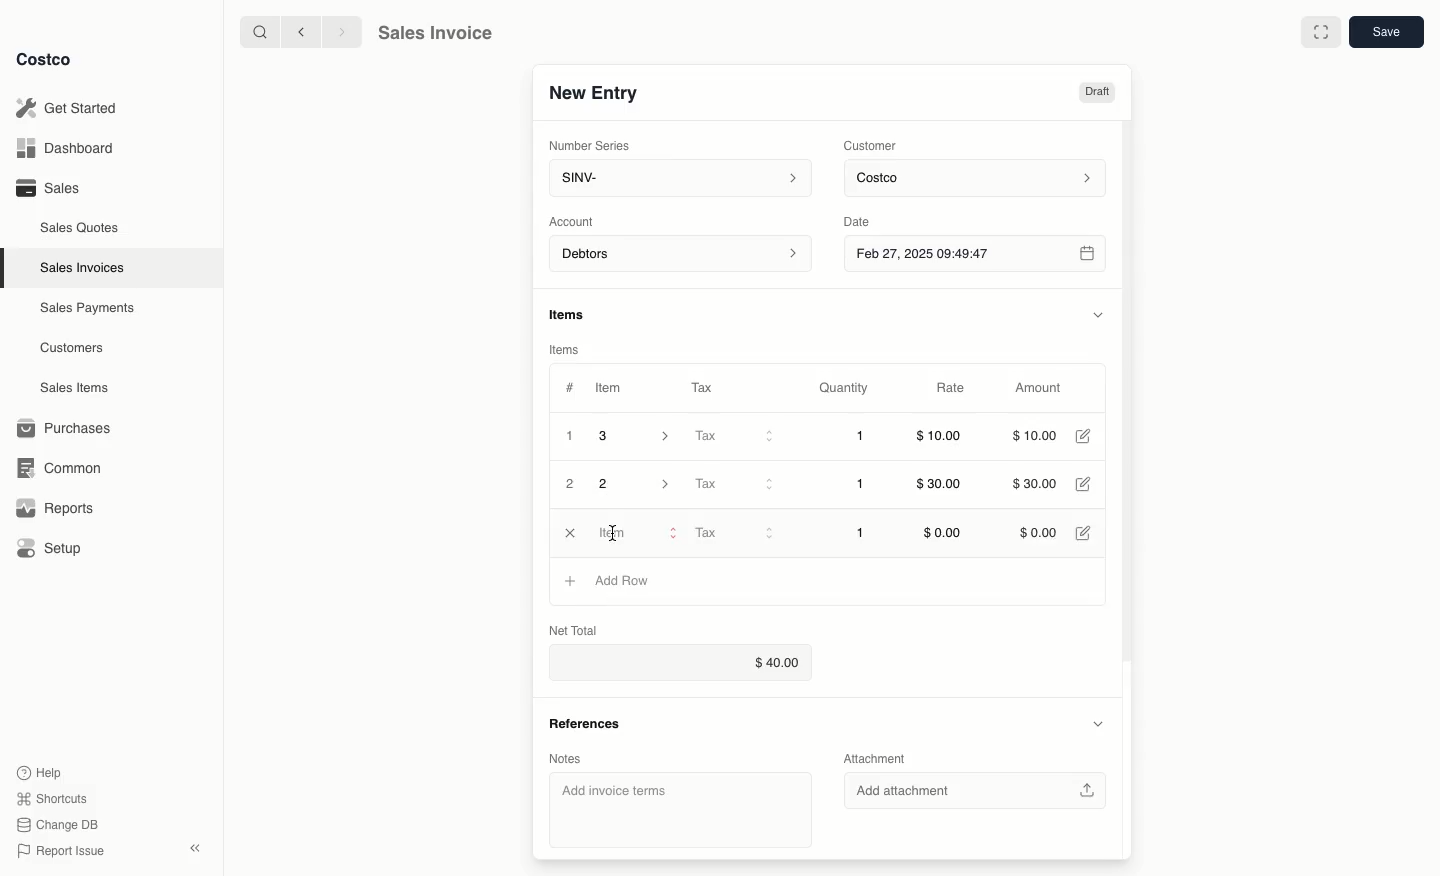  What do you see at coordinates (612, 536) in the screenshot?
I see `cursor` at bounding box center [612, 536].